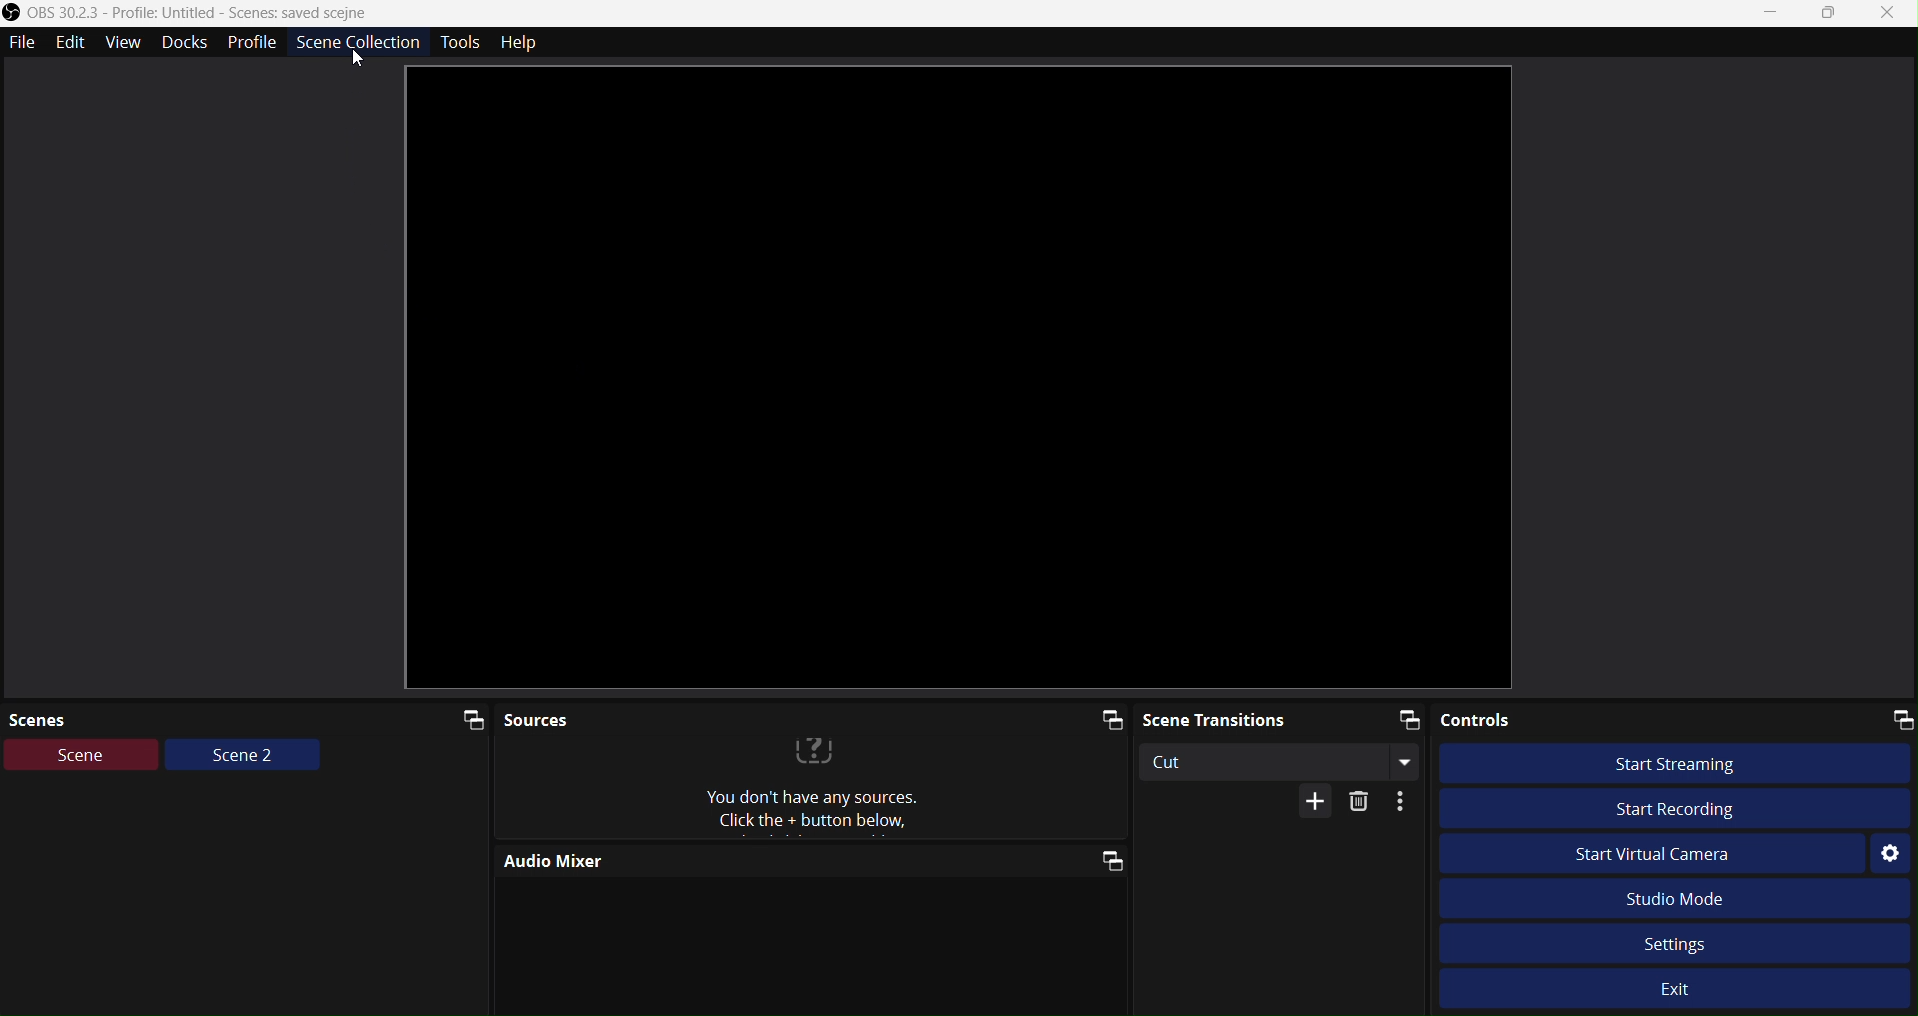 The width and height of the screenshot is (1918, 1016). What do you see at coordinates (1681, 992) in the screenshot?
I see `Exit` at bounding box center [1681, 992].